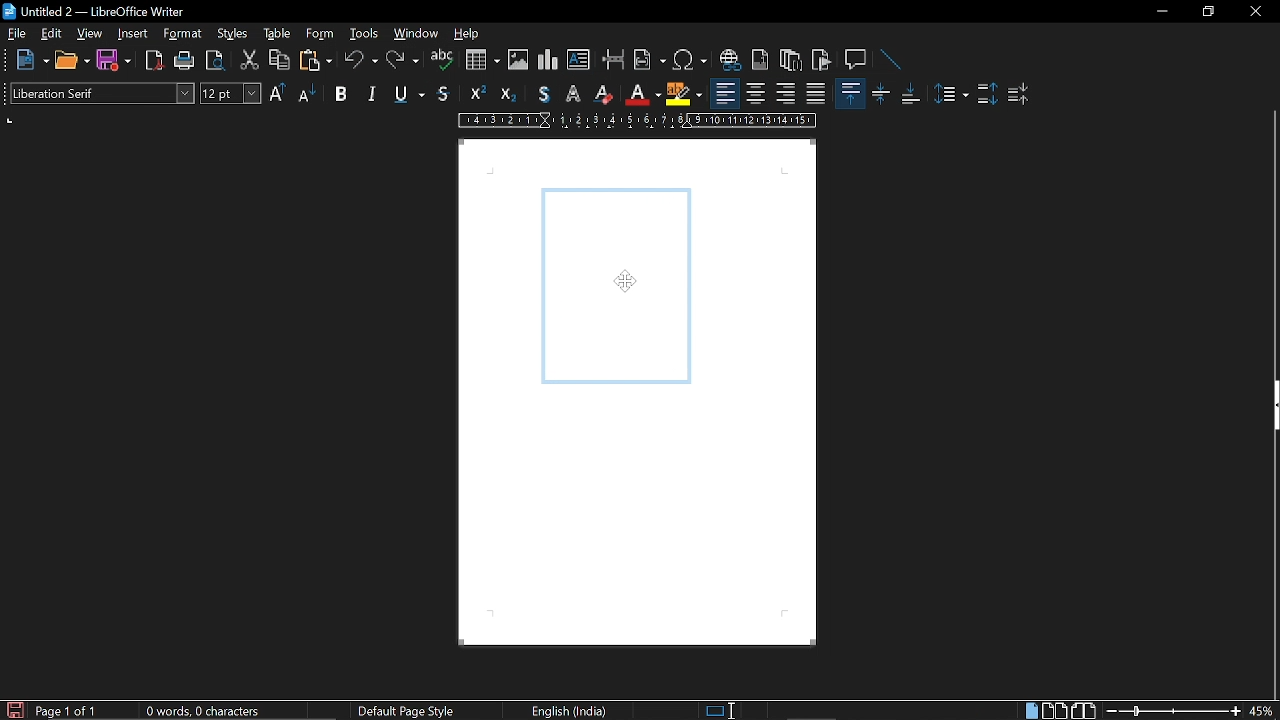 The width and height of the screenshot is (1280, 720). Describe the element at coordinates (640, 95) in the screenshot. I see `font color` at that location.